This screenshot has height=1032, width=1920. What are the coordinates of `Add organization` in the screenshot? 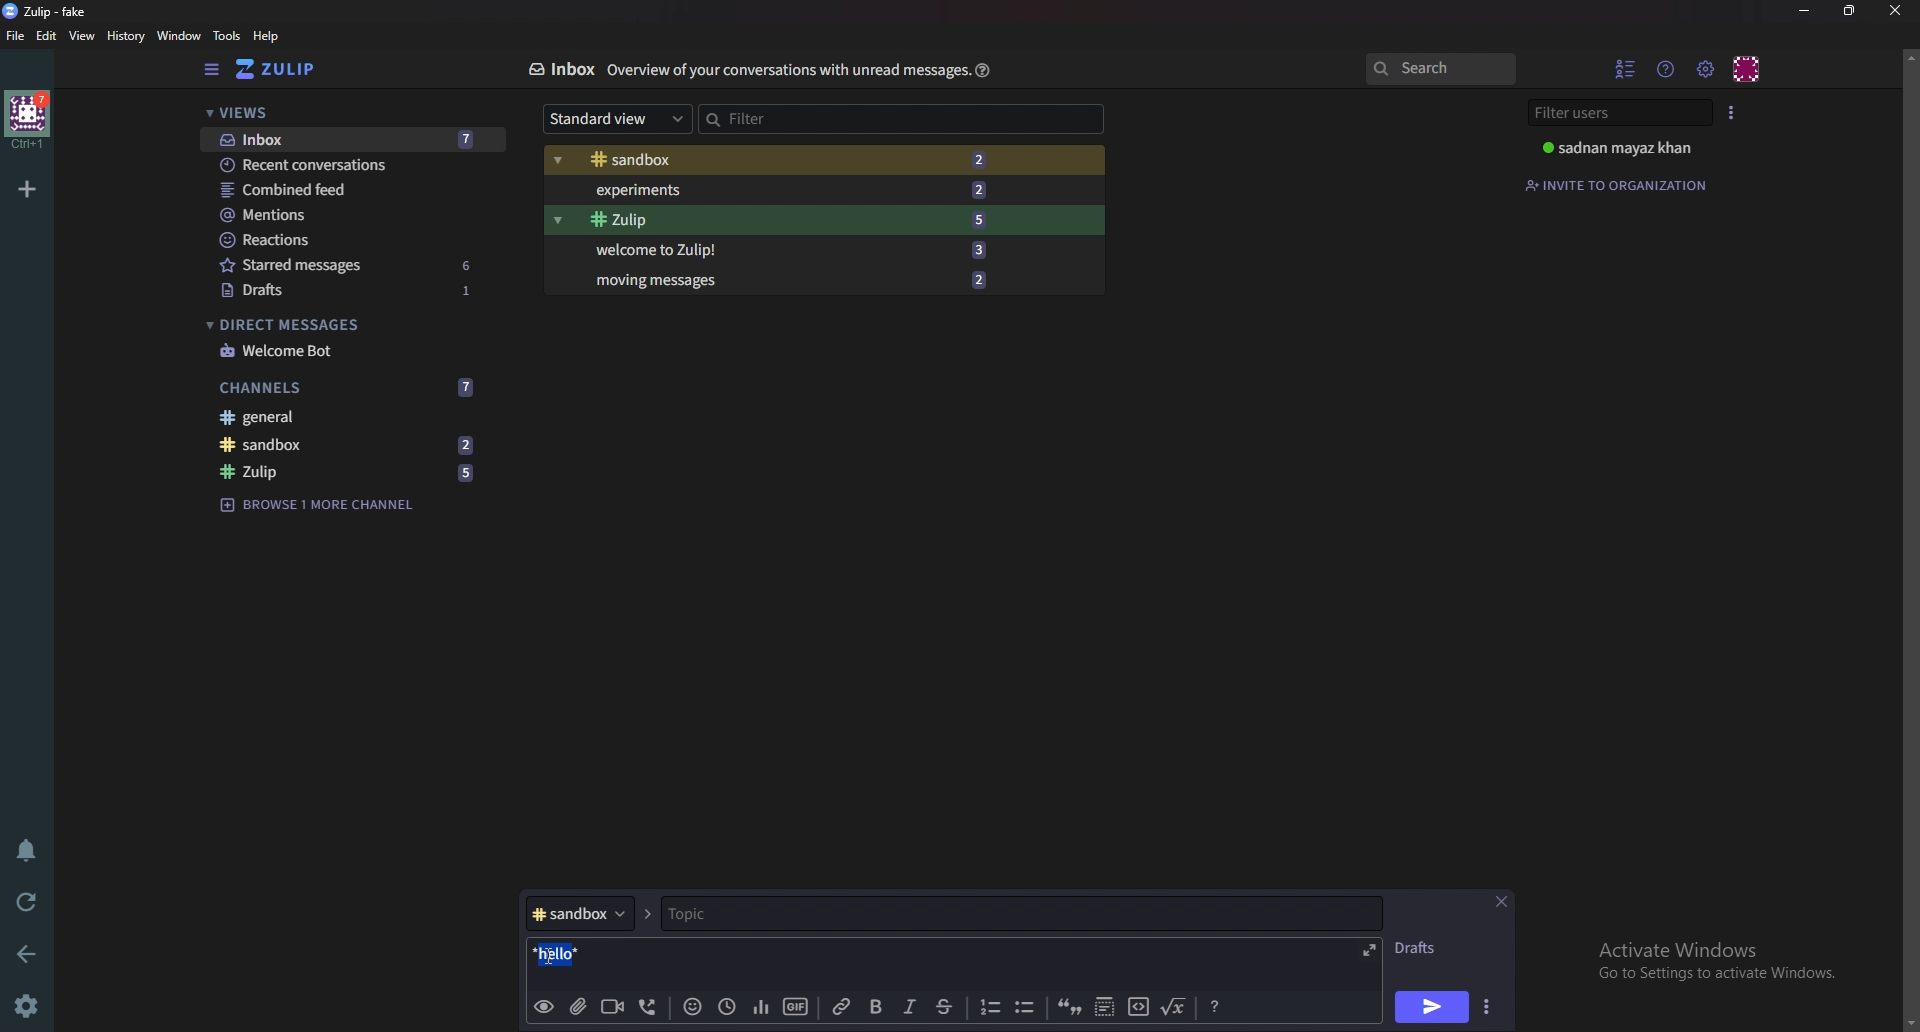 It's located at (28, 189).